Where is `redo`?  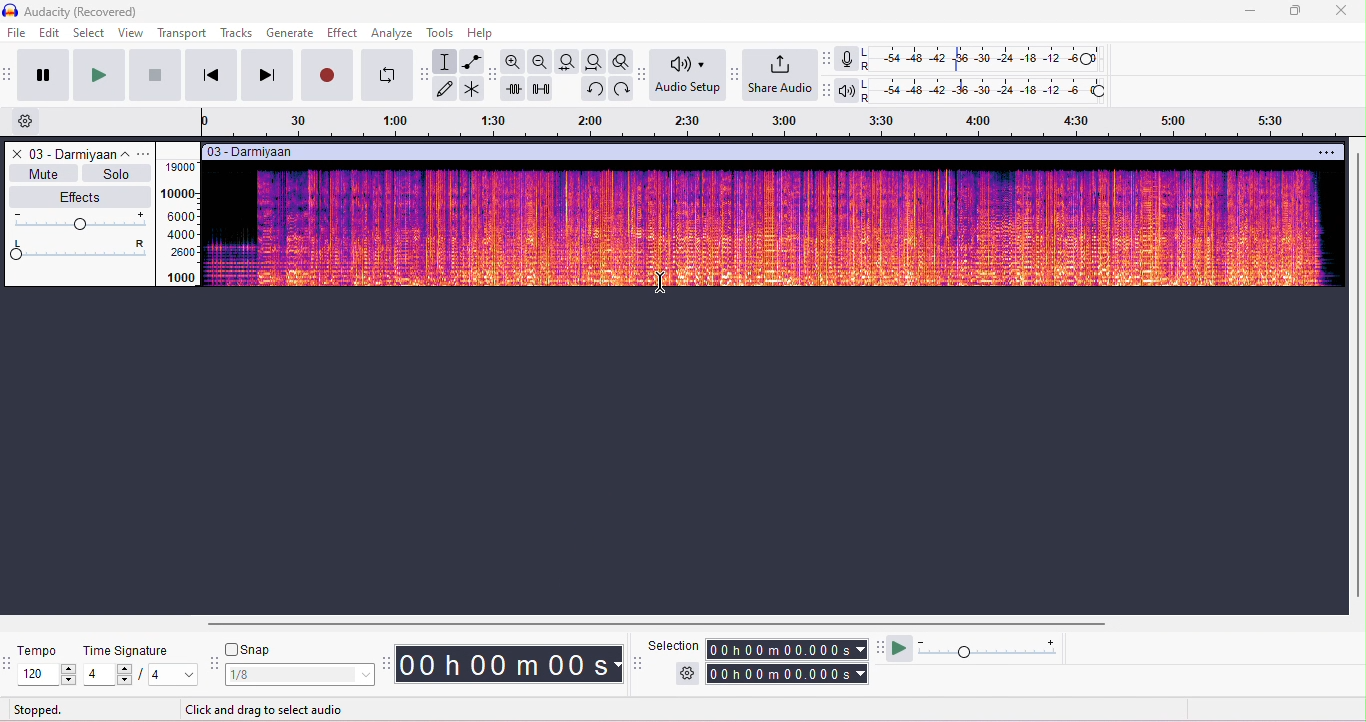
redo is located at coordinates (619, 88).